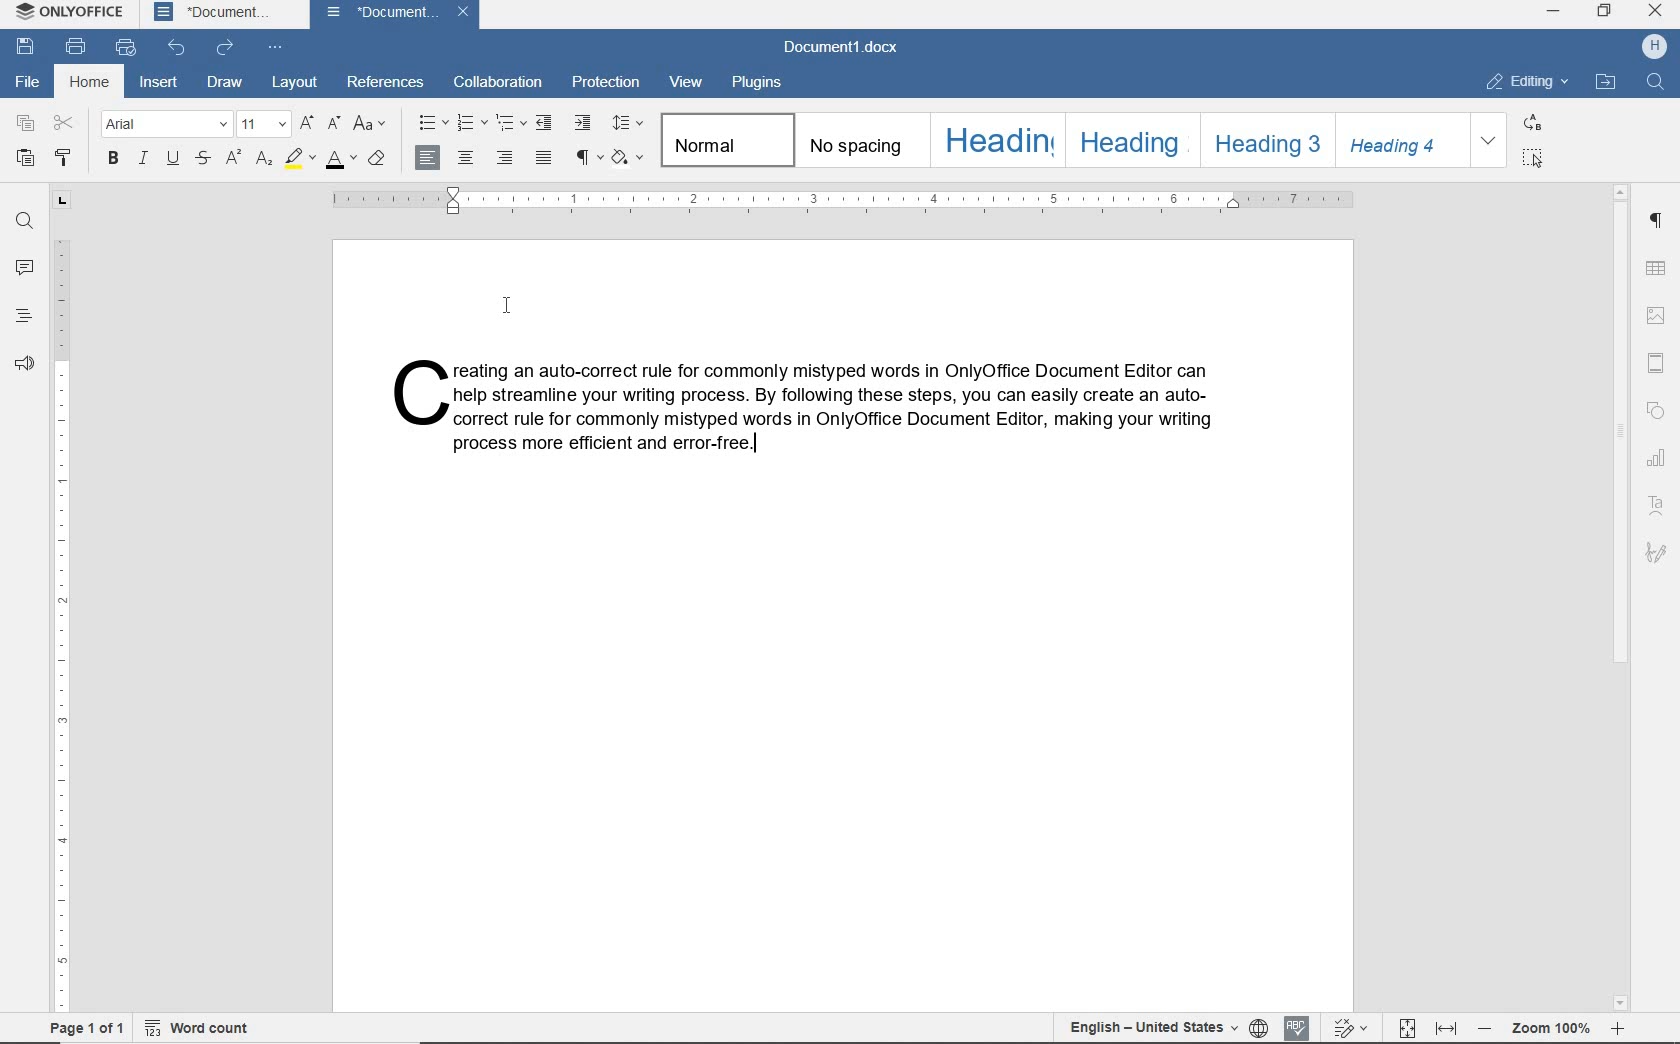 The height and width of the screenshot is (1044, 1680). What do you see at coordinates (396, 14) in the screenshot?
I see `DOCUMENT NAME` at bounding box center [396, 14].